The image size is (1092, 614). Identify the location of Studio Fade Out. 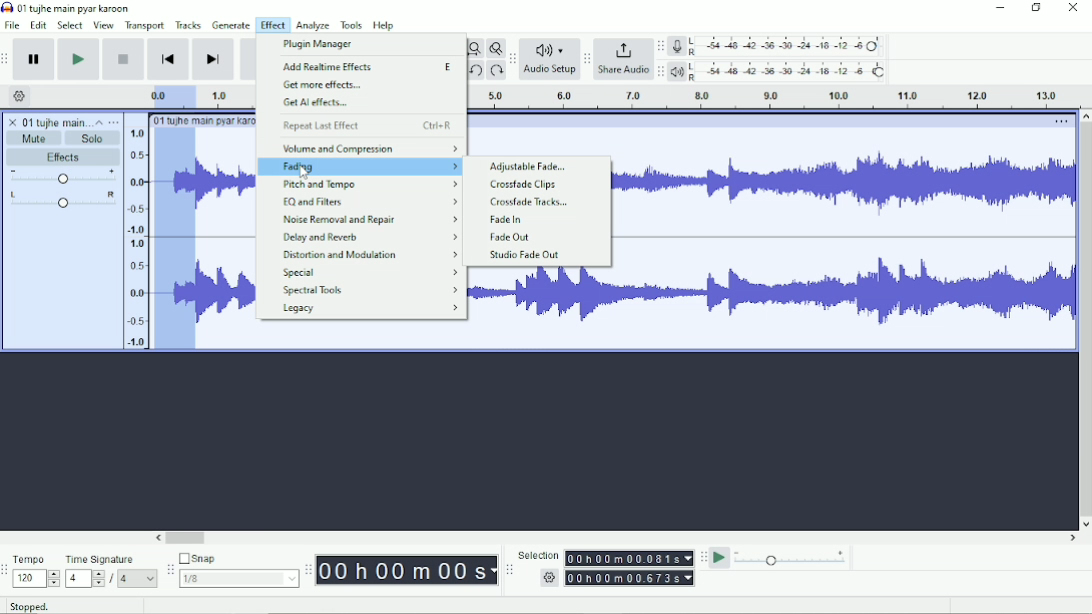
(525, 255).